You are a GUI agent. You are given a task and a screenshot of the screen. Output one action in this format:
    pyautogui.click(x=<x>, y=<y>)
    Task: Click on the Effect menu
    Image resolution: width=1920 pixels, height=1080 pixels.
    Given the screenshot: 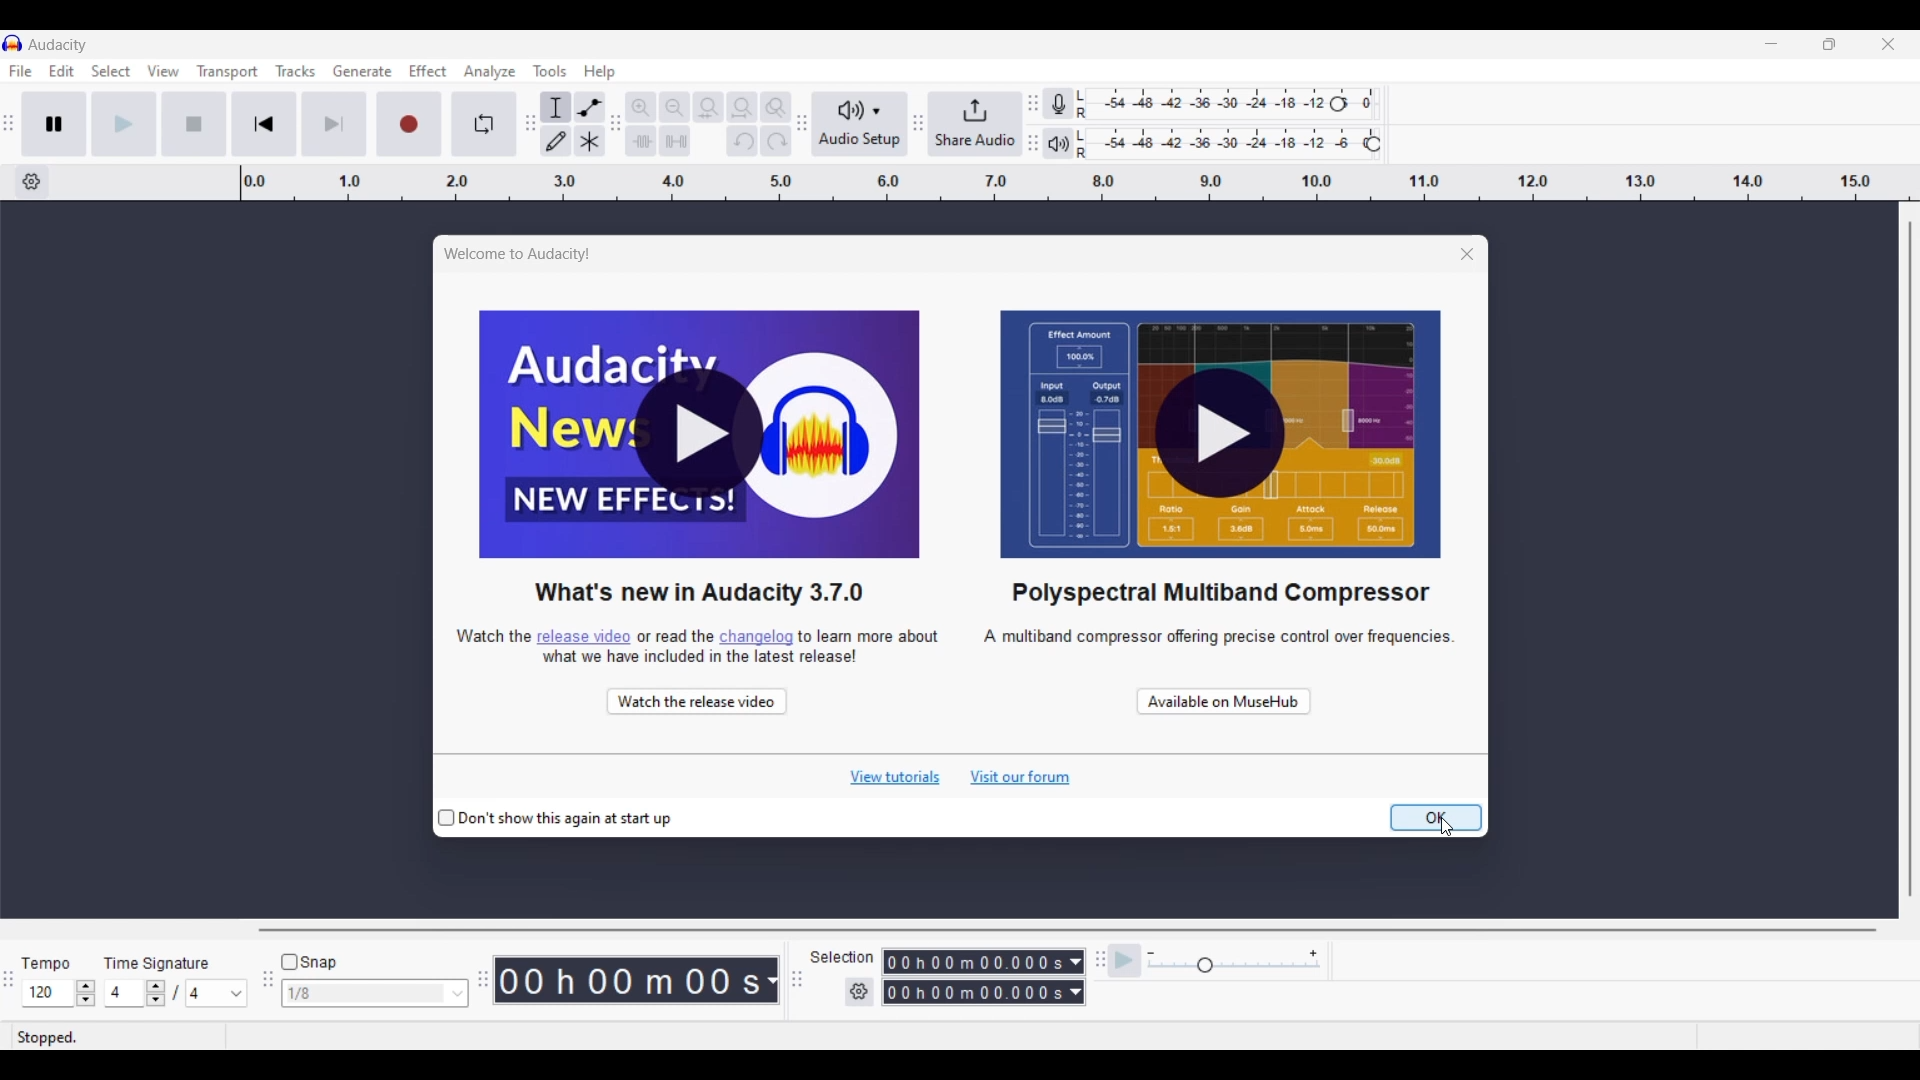 What is the action you would take?
    pyautogui.click(x=428, y=71)
    